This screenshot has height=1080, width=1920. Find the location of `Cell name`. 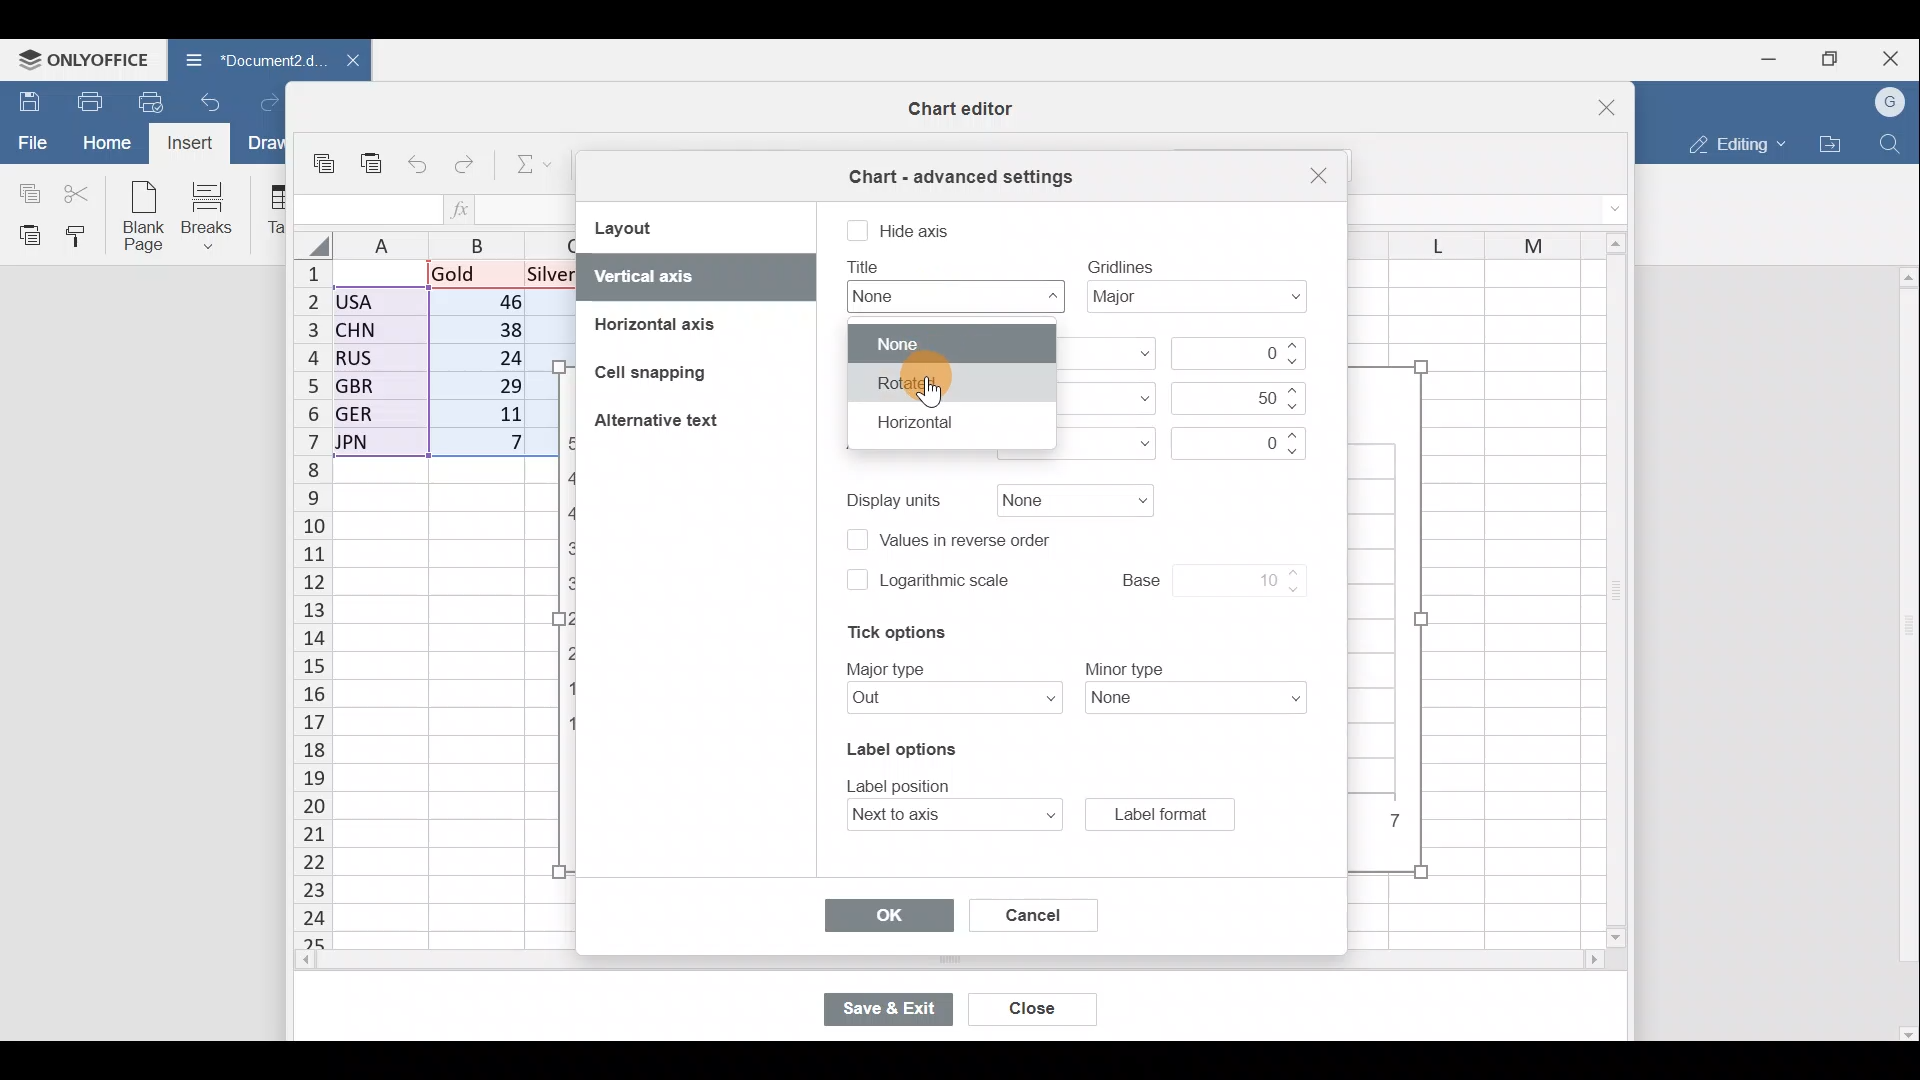

Cell name is located at coordinates (365, 204).